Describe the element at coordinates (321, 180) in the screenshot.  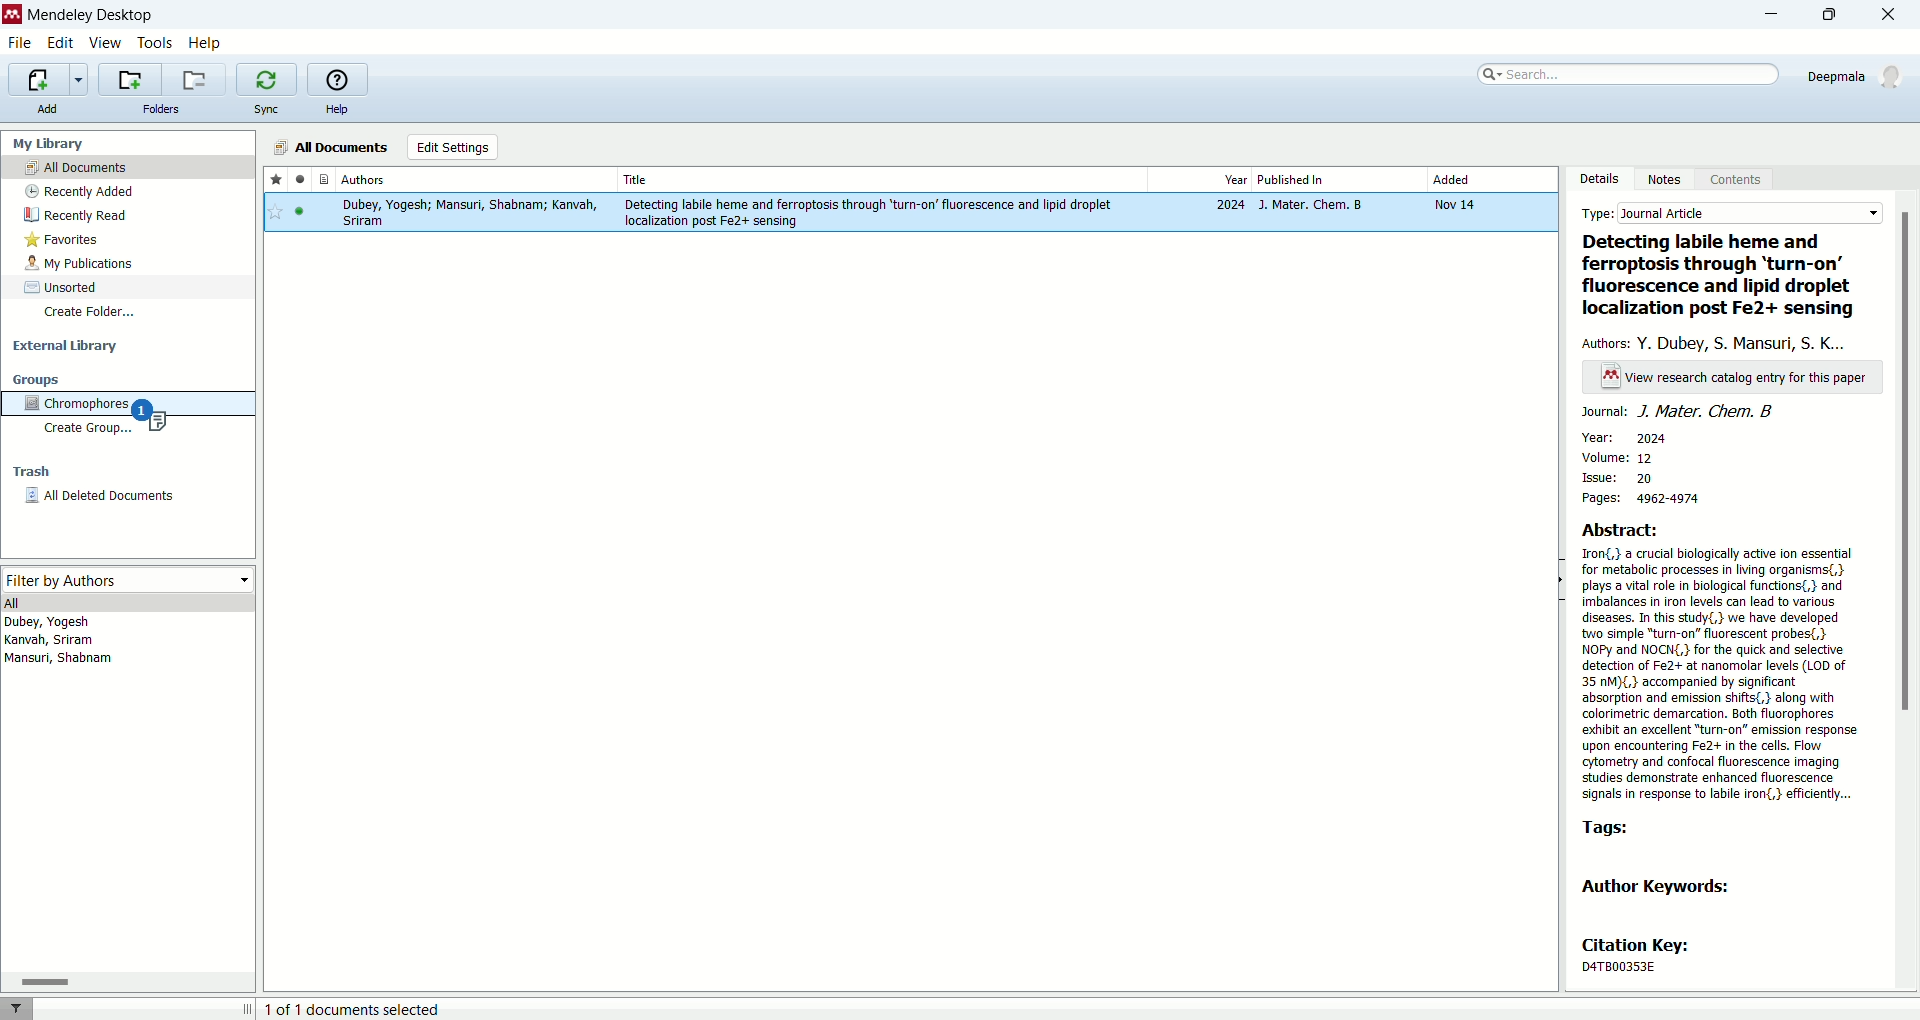
I see `documents` at that location.